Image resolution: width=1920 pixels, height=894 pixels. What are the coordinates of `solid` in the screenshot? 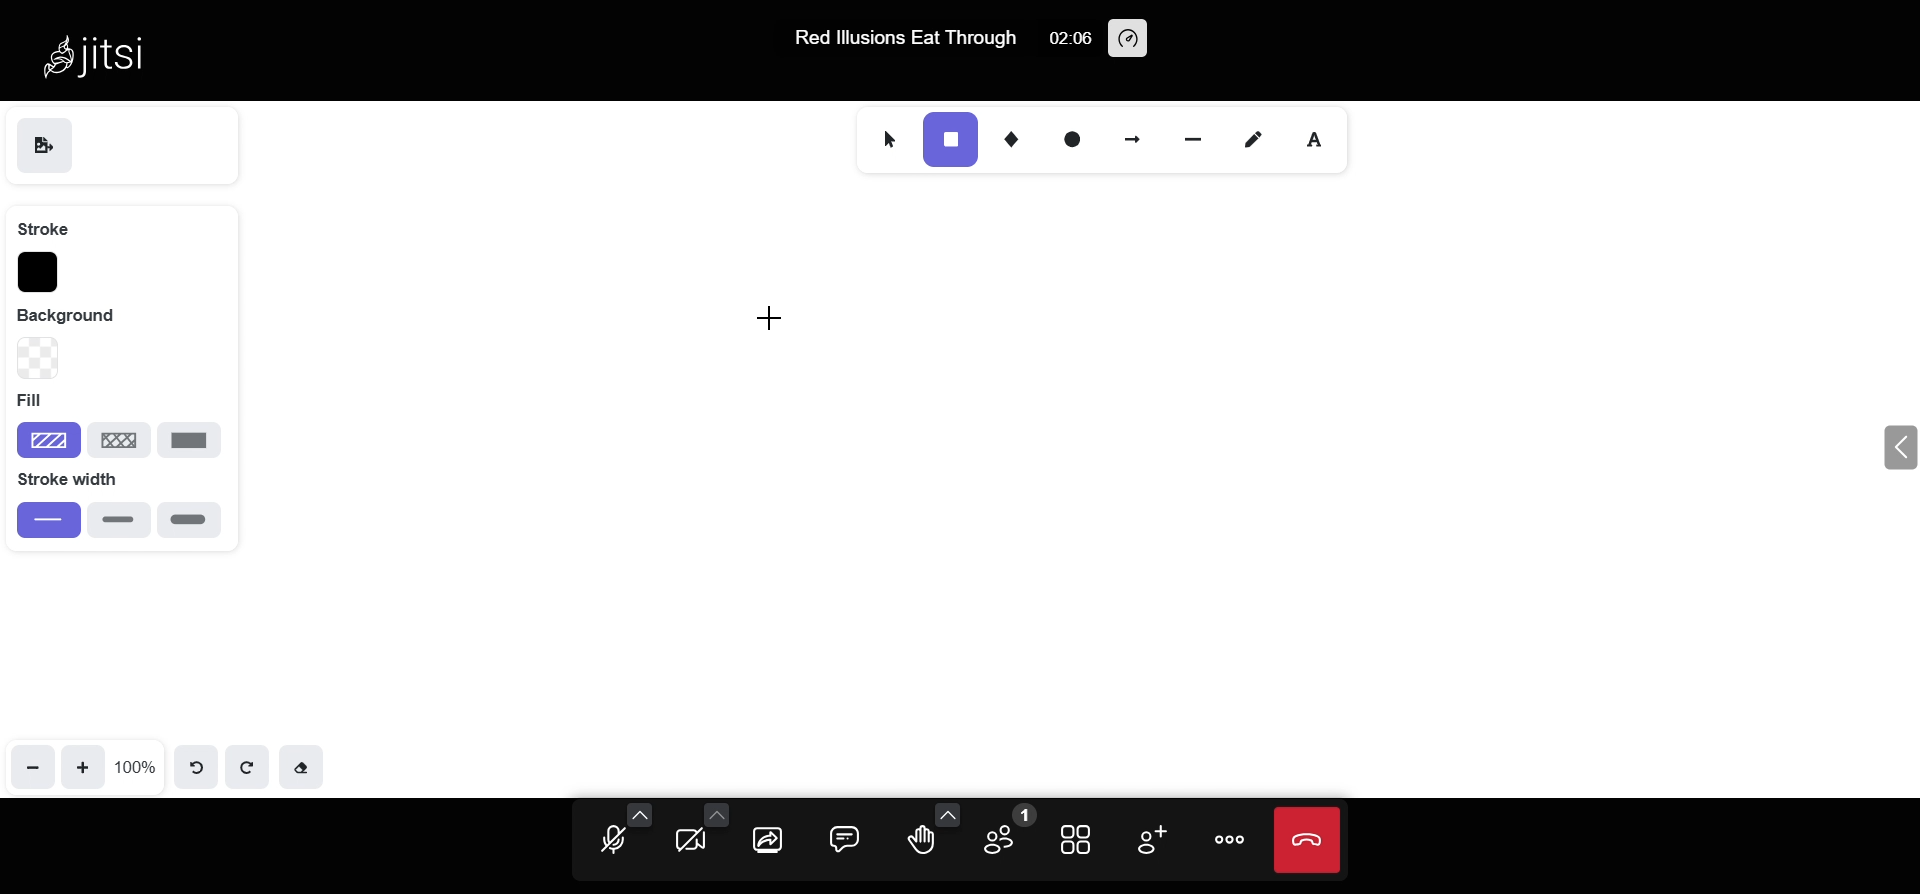 It's located at (190, 441).